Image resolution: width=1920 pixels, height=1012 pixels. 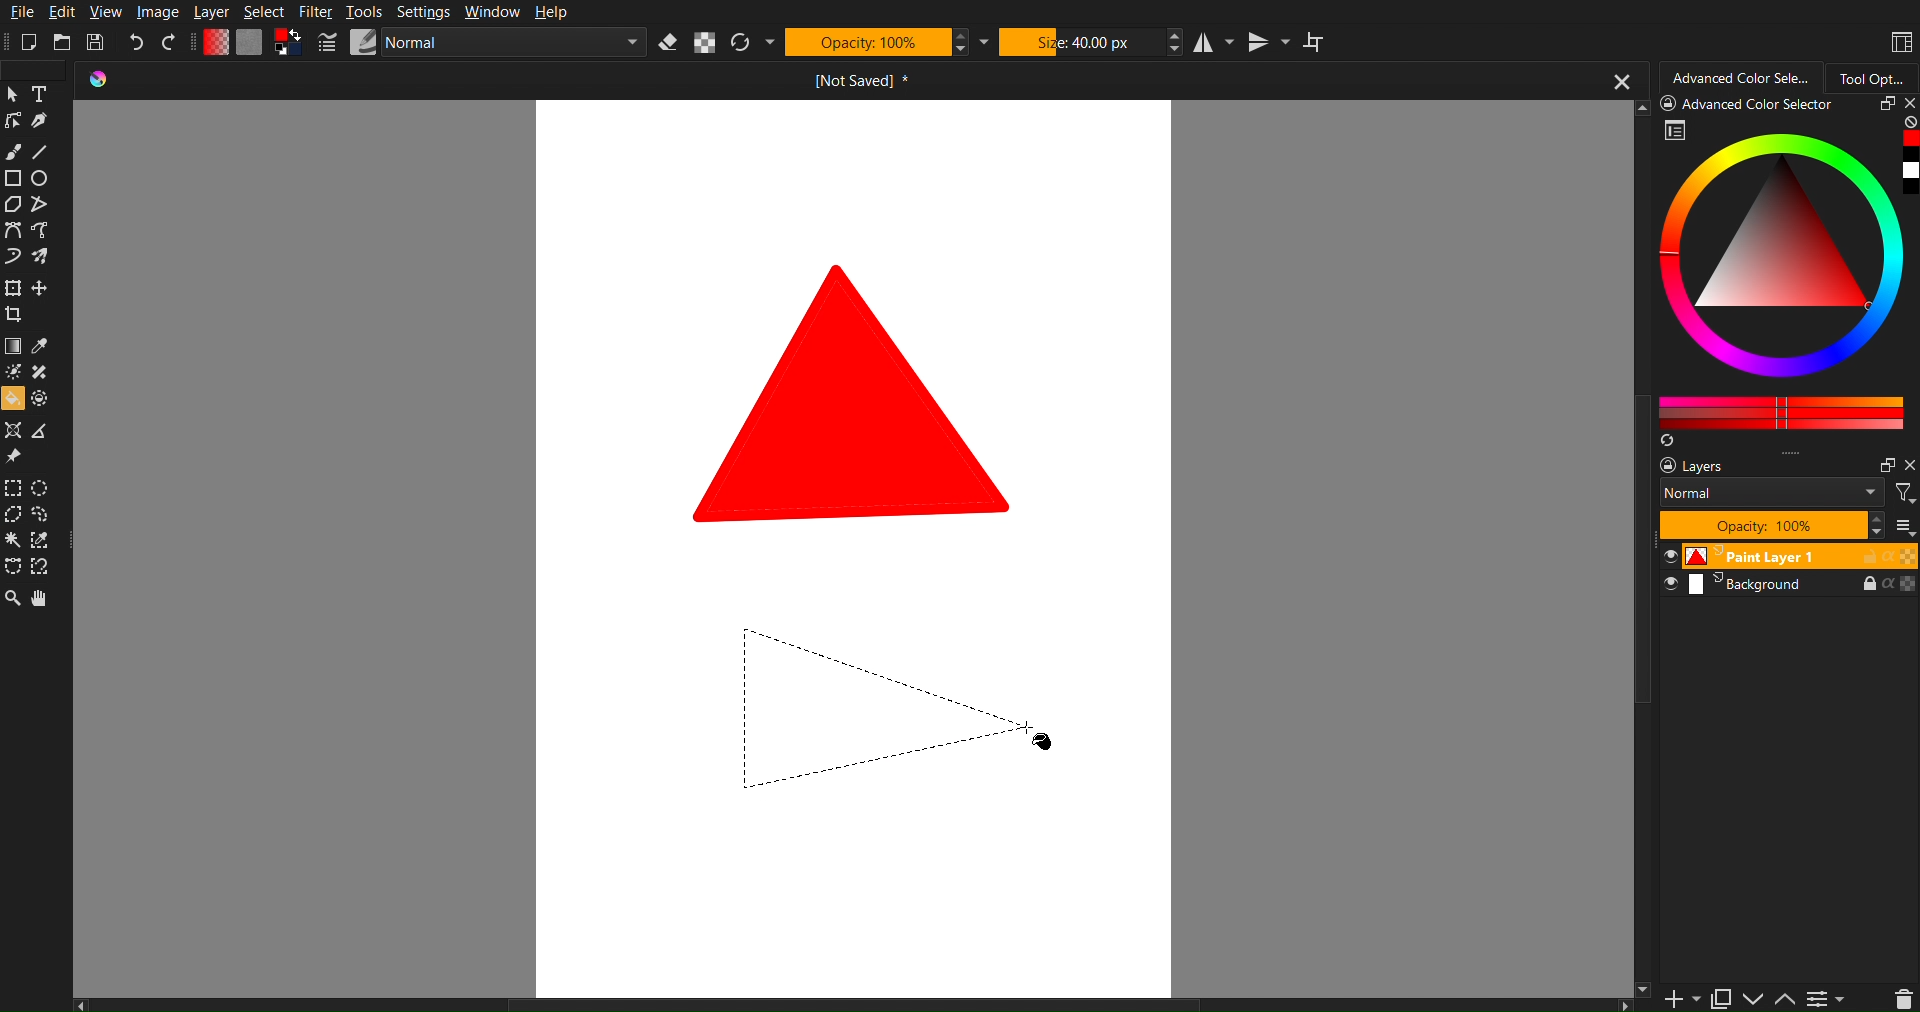 I want to click on Color Settings, so click(x=252, y=43).